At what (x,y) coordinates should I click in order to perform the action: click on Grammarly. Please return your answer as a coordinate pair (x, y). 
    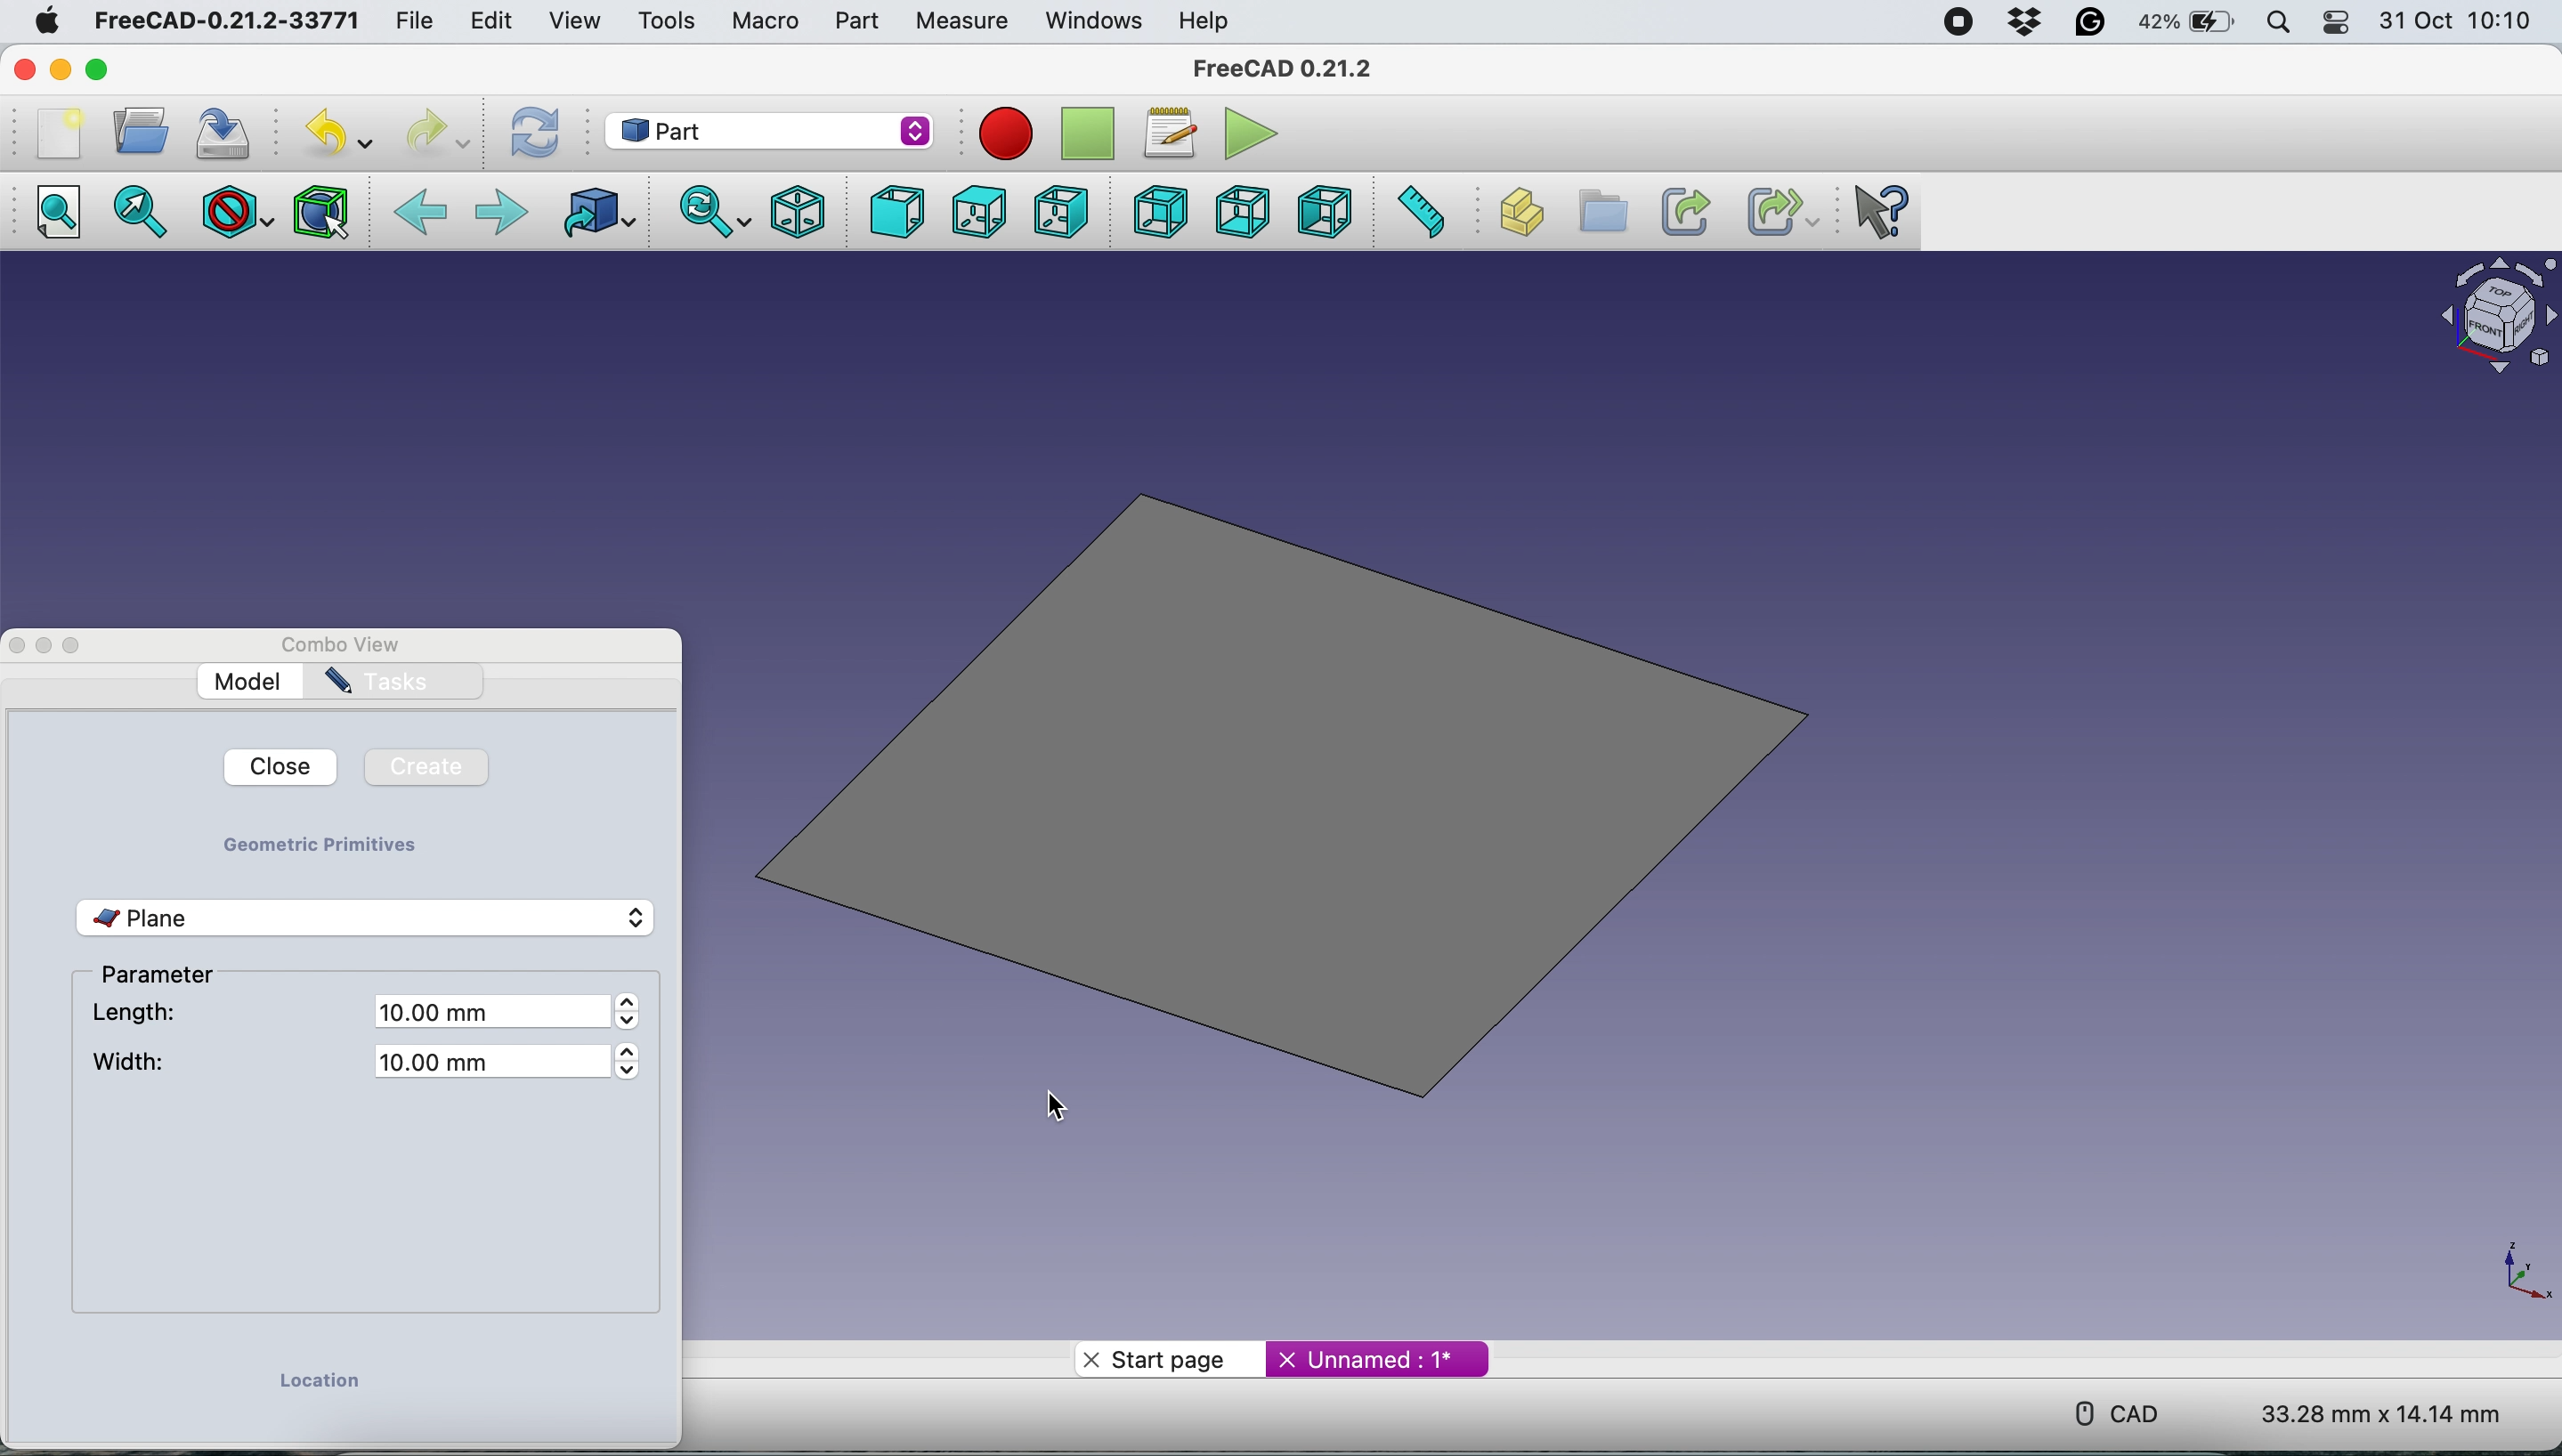
    Looking at the image, I should click on (2092, 21).